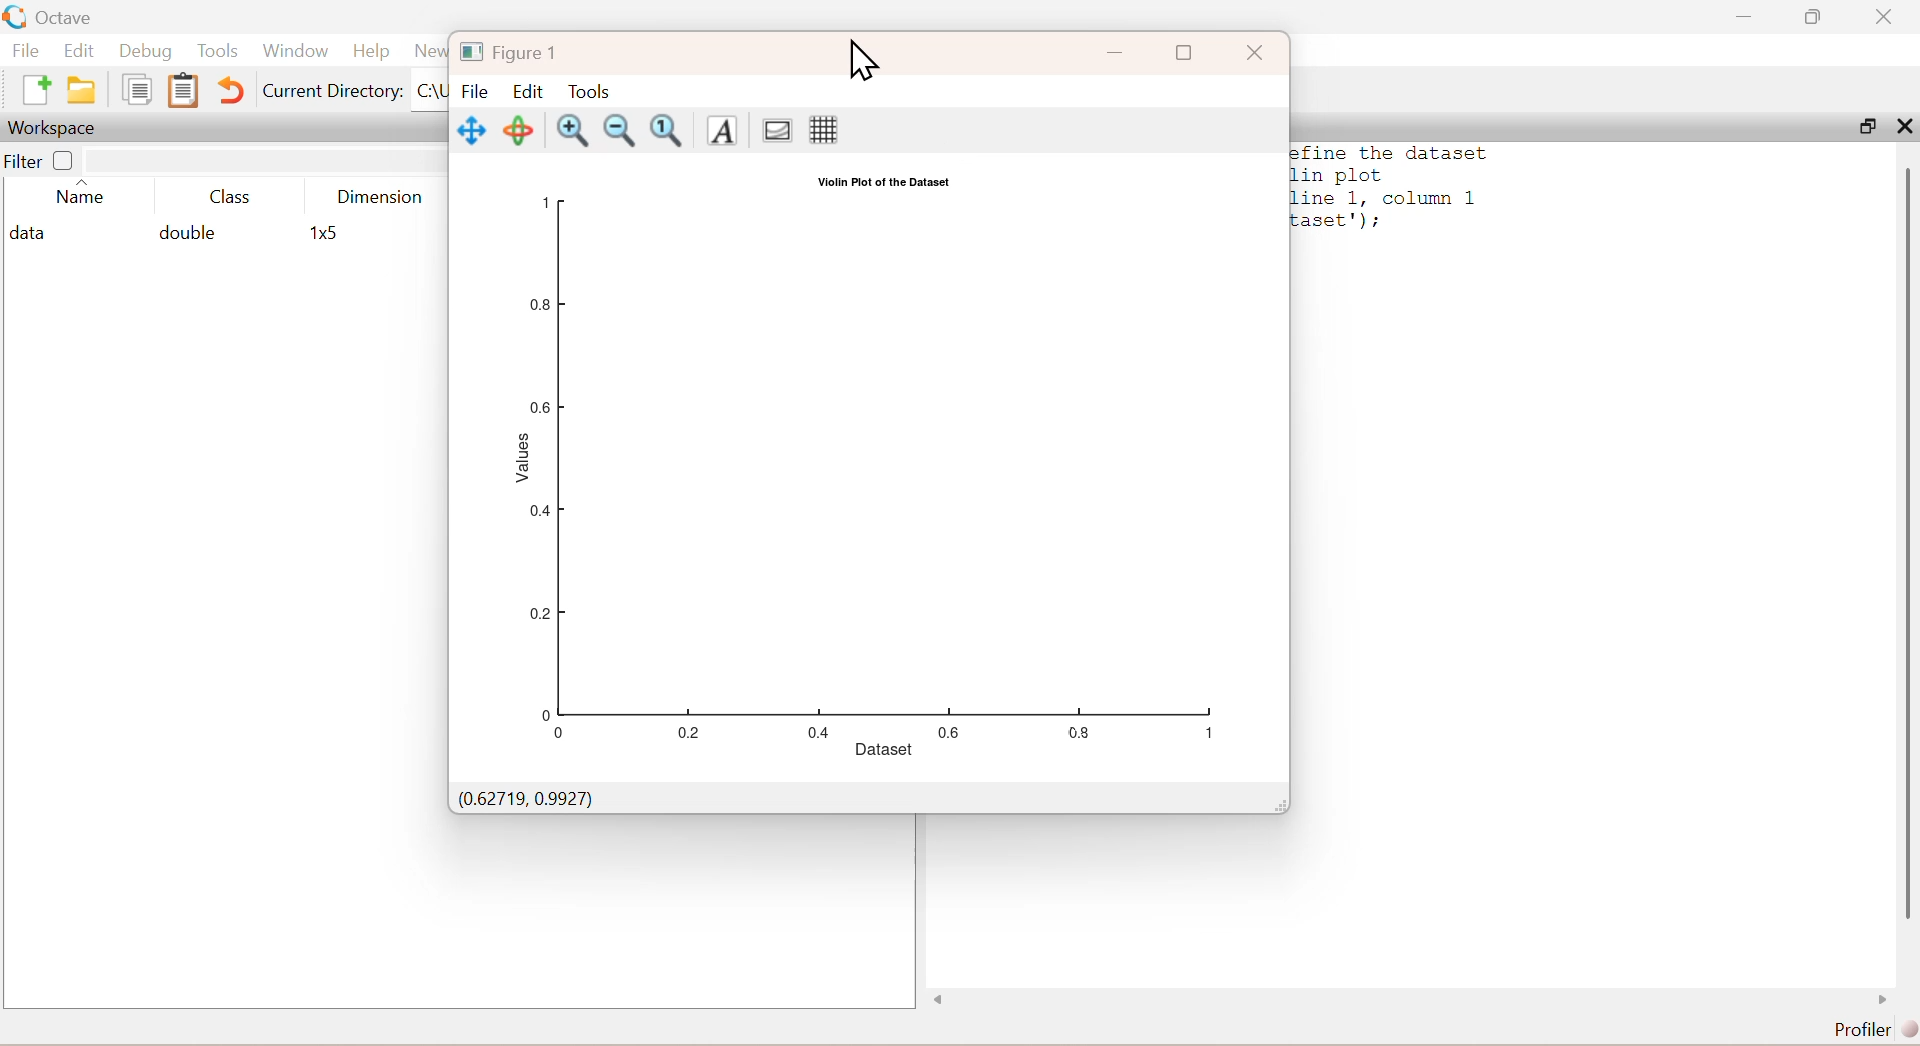 This screenshot has width=1920, height=1046. I want to click on Automatically adjust axis , so click(670, 131).